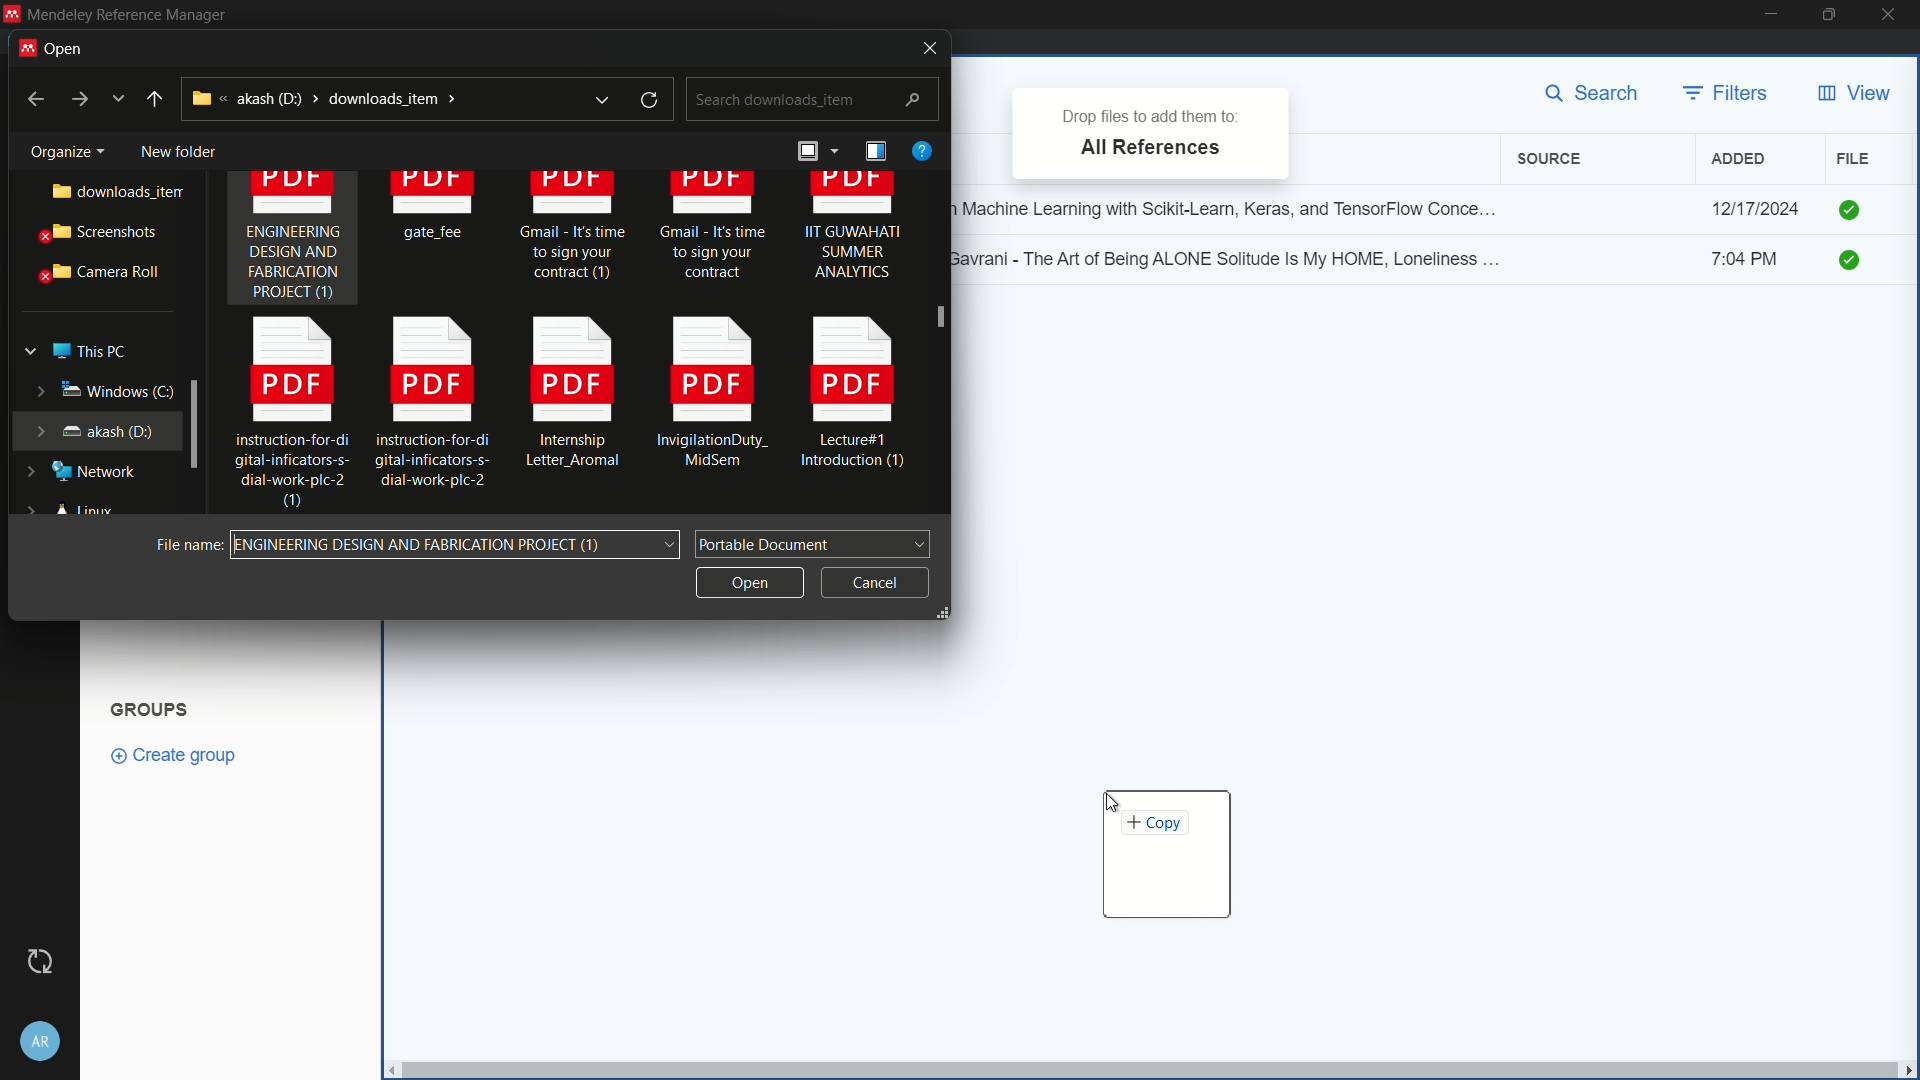 Image resolution: width=1920 pixels, height=1080 pixels. What do you see at coordinates (41, 1037) in the screenshot?
I see `account settings` at bounding box center [41, 1037].